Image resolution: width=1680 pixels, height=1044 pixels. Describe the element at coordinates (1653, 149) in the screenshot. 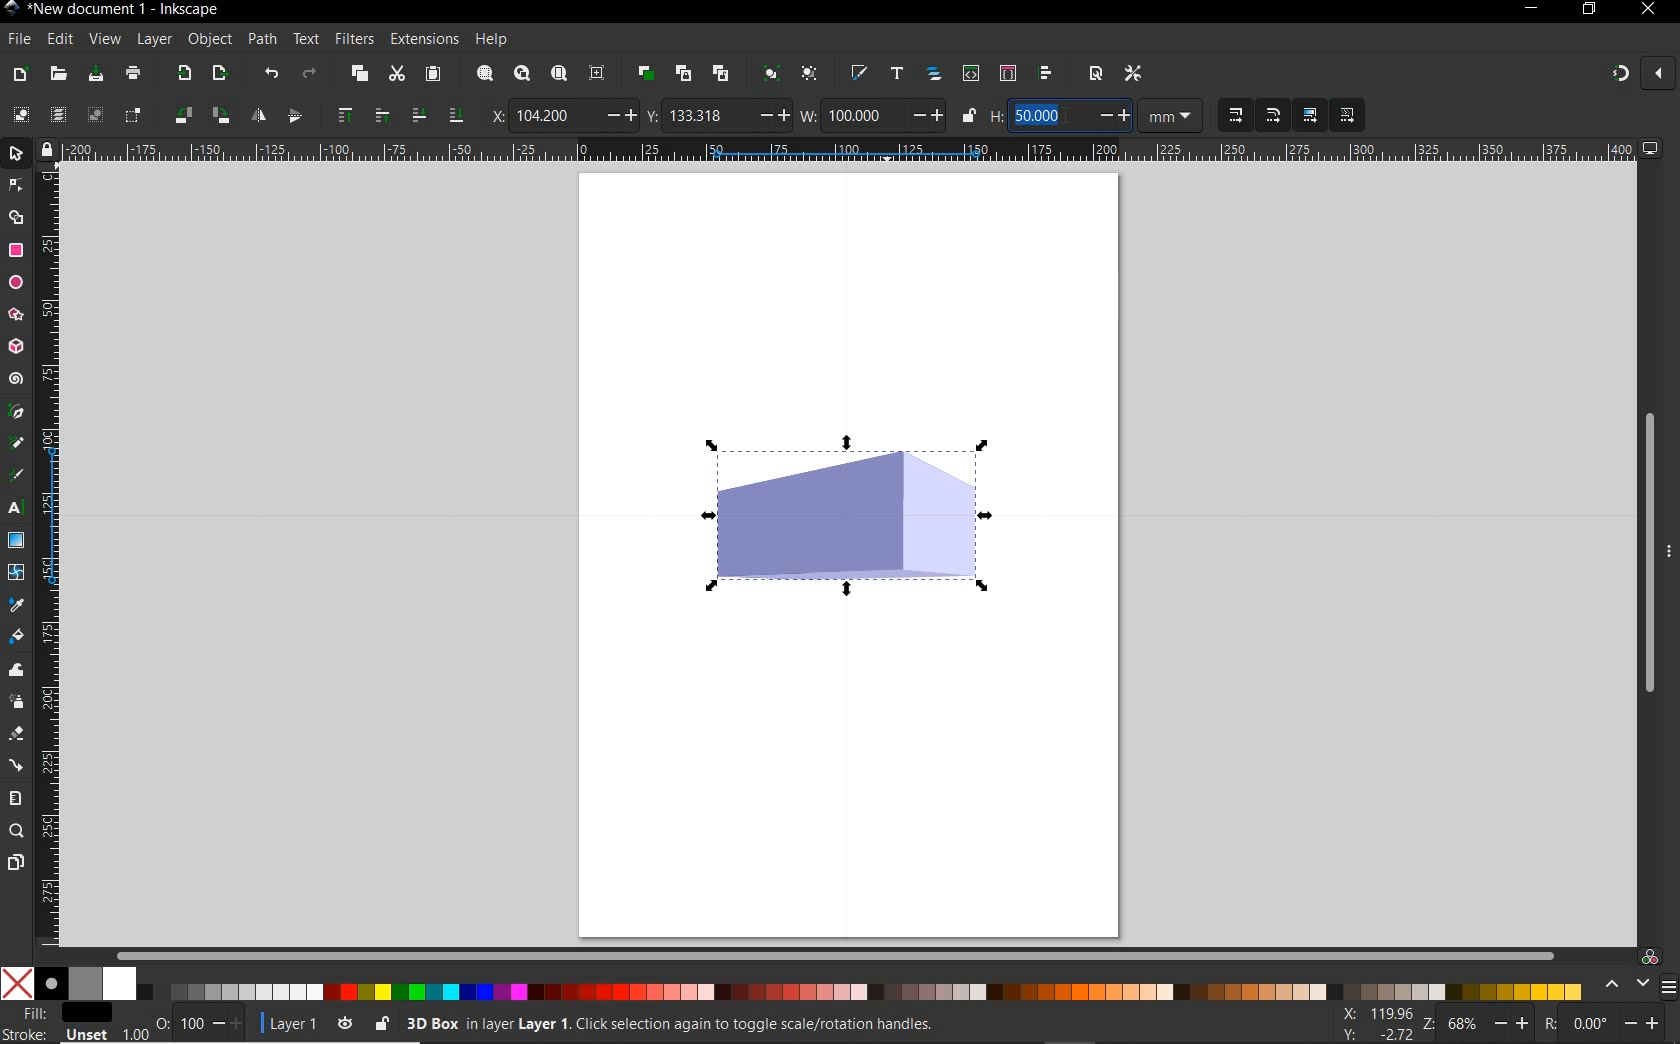

I see `computer icon` at that location.